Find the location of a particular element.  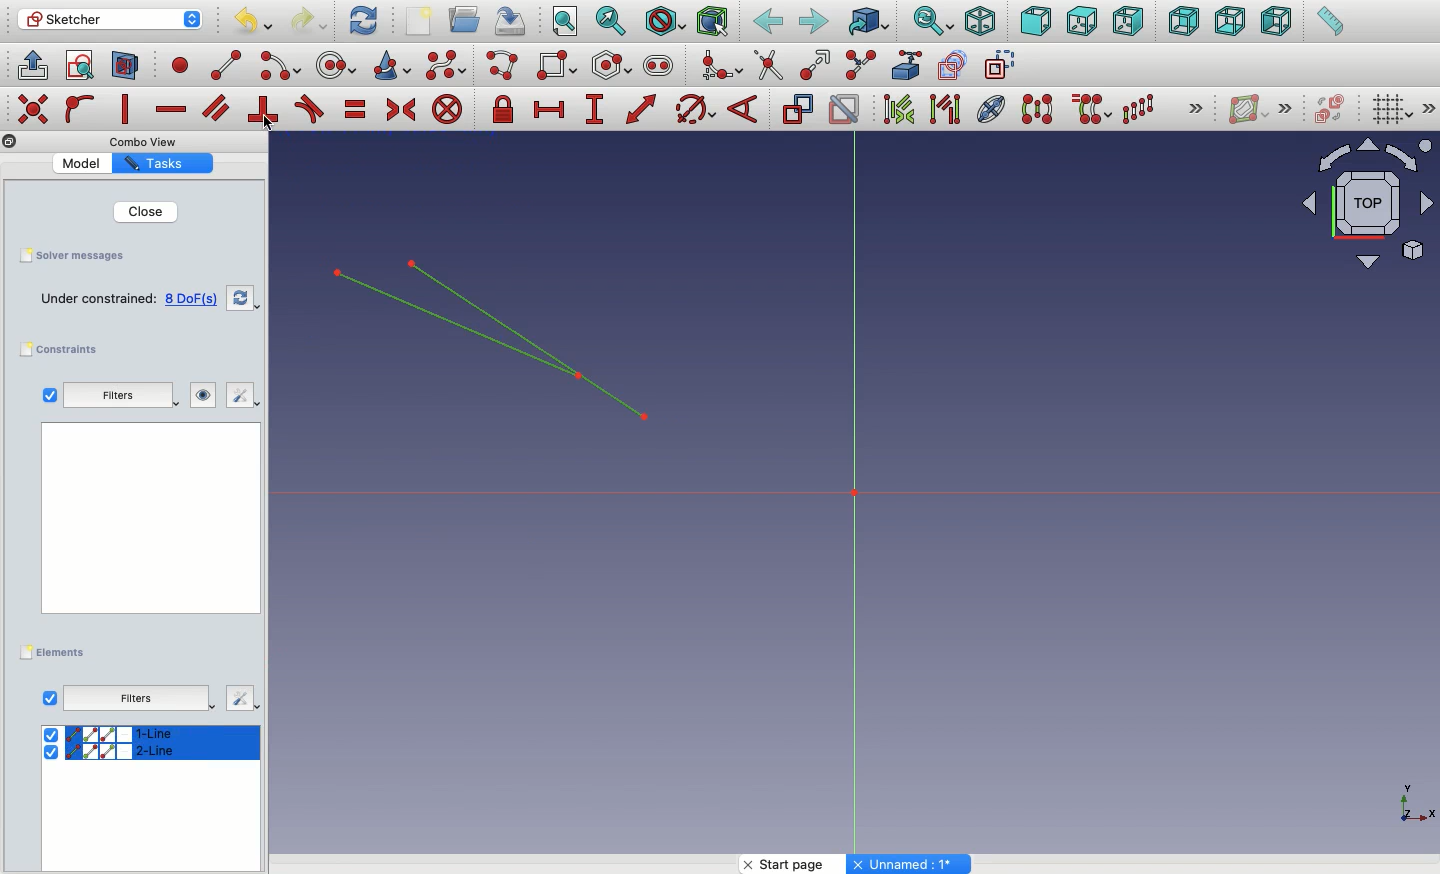

Leave sketch is located at coordinates (32, 64).